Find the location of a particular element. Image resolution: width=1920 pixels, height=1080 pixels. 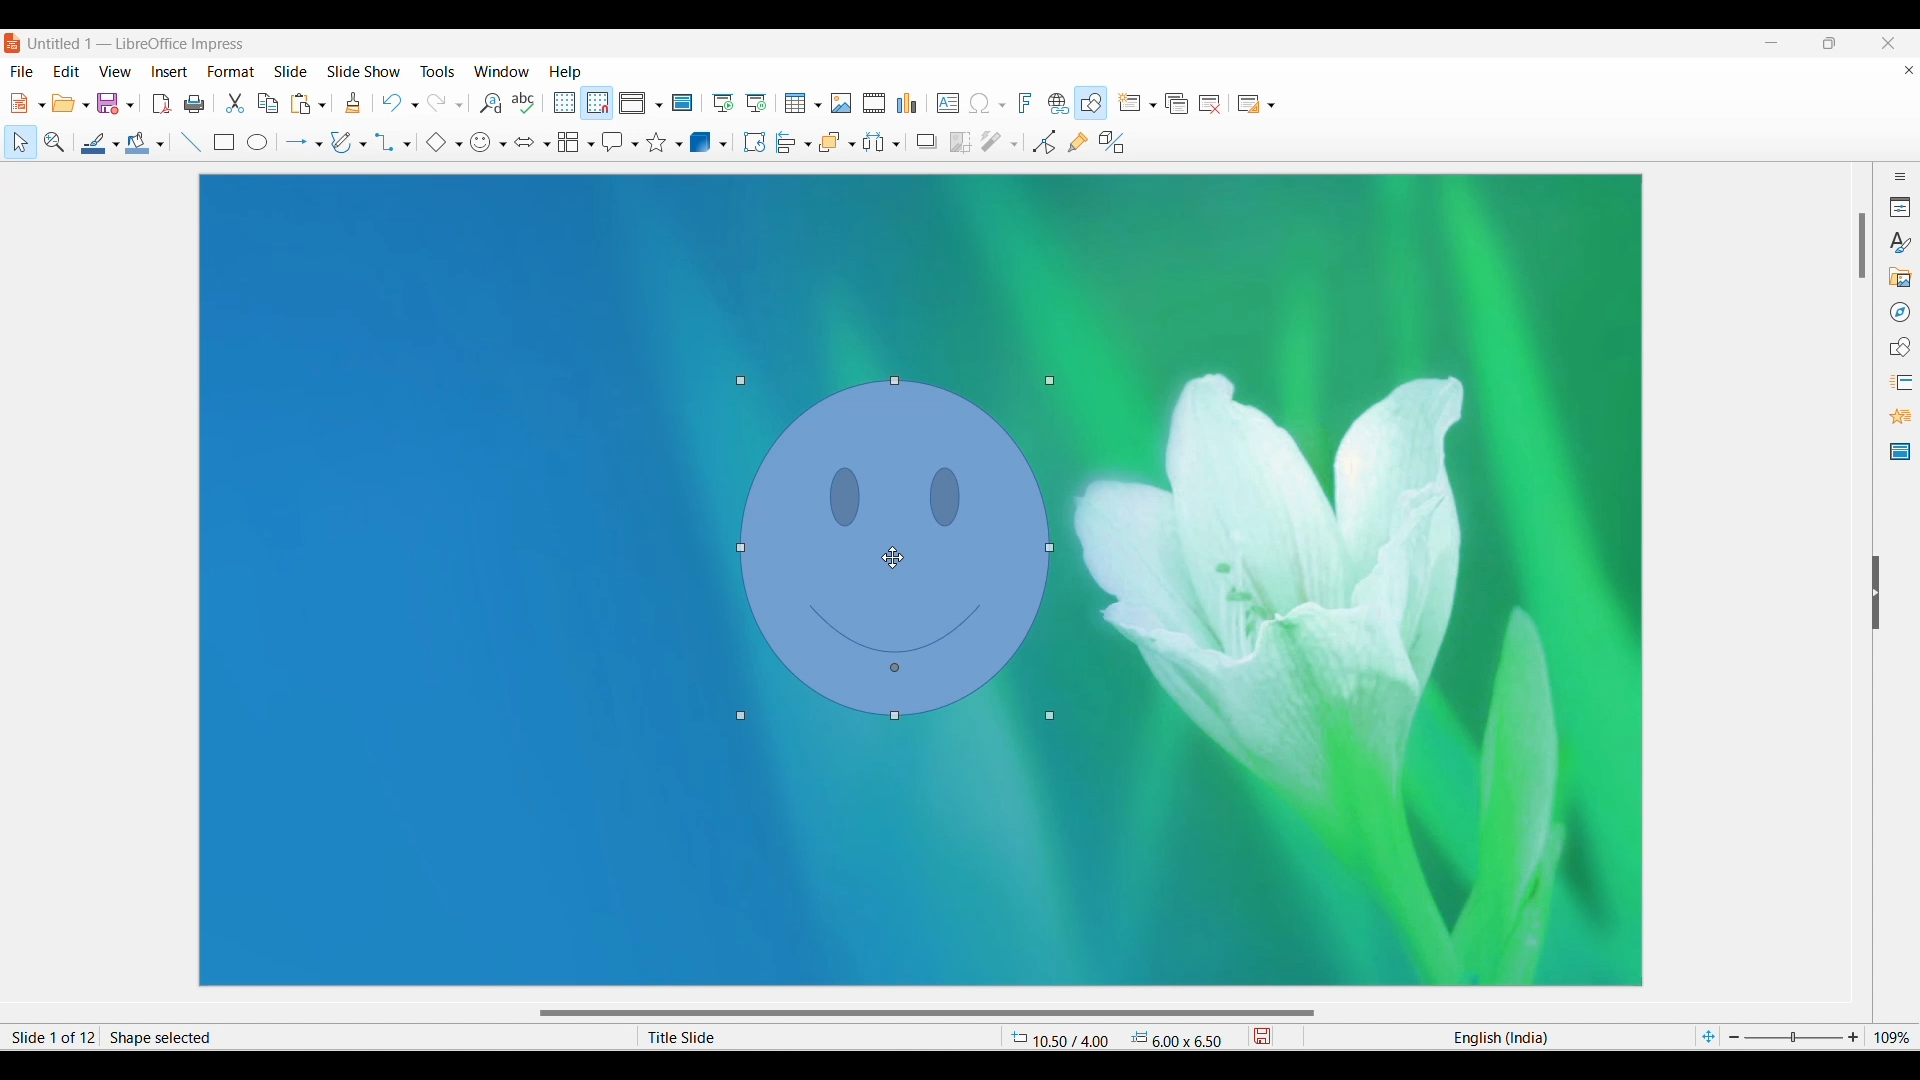

Selected arrow is located at coordinates (297, 142).